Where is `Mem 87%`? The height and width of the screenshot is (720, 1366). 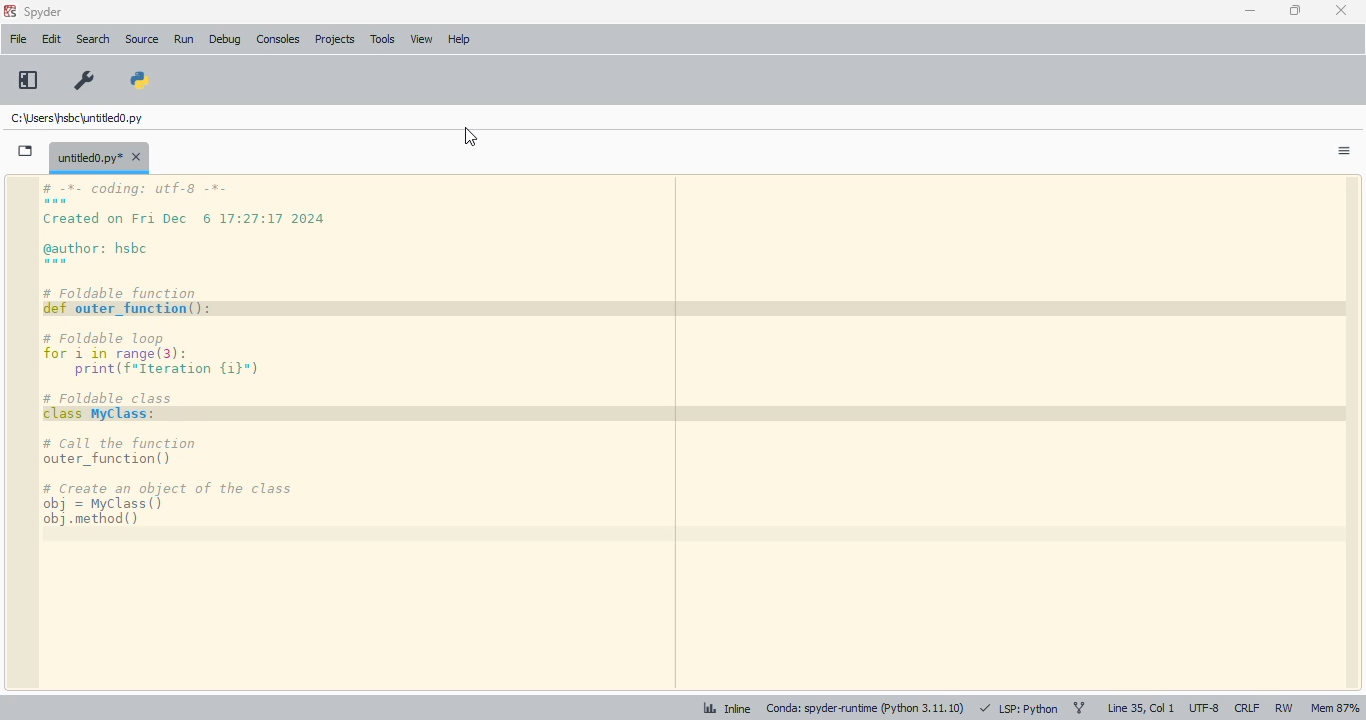
Mem 87% is located at coordinates (1334, 708).